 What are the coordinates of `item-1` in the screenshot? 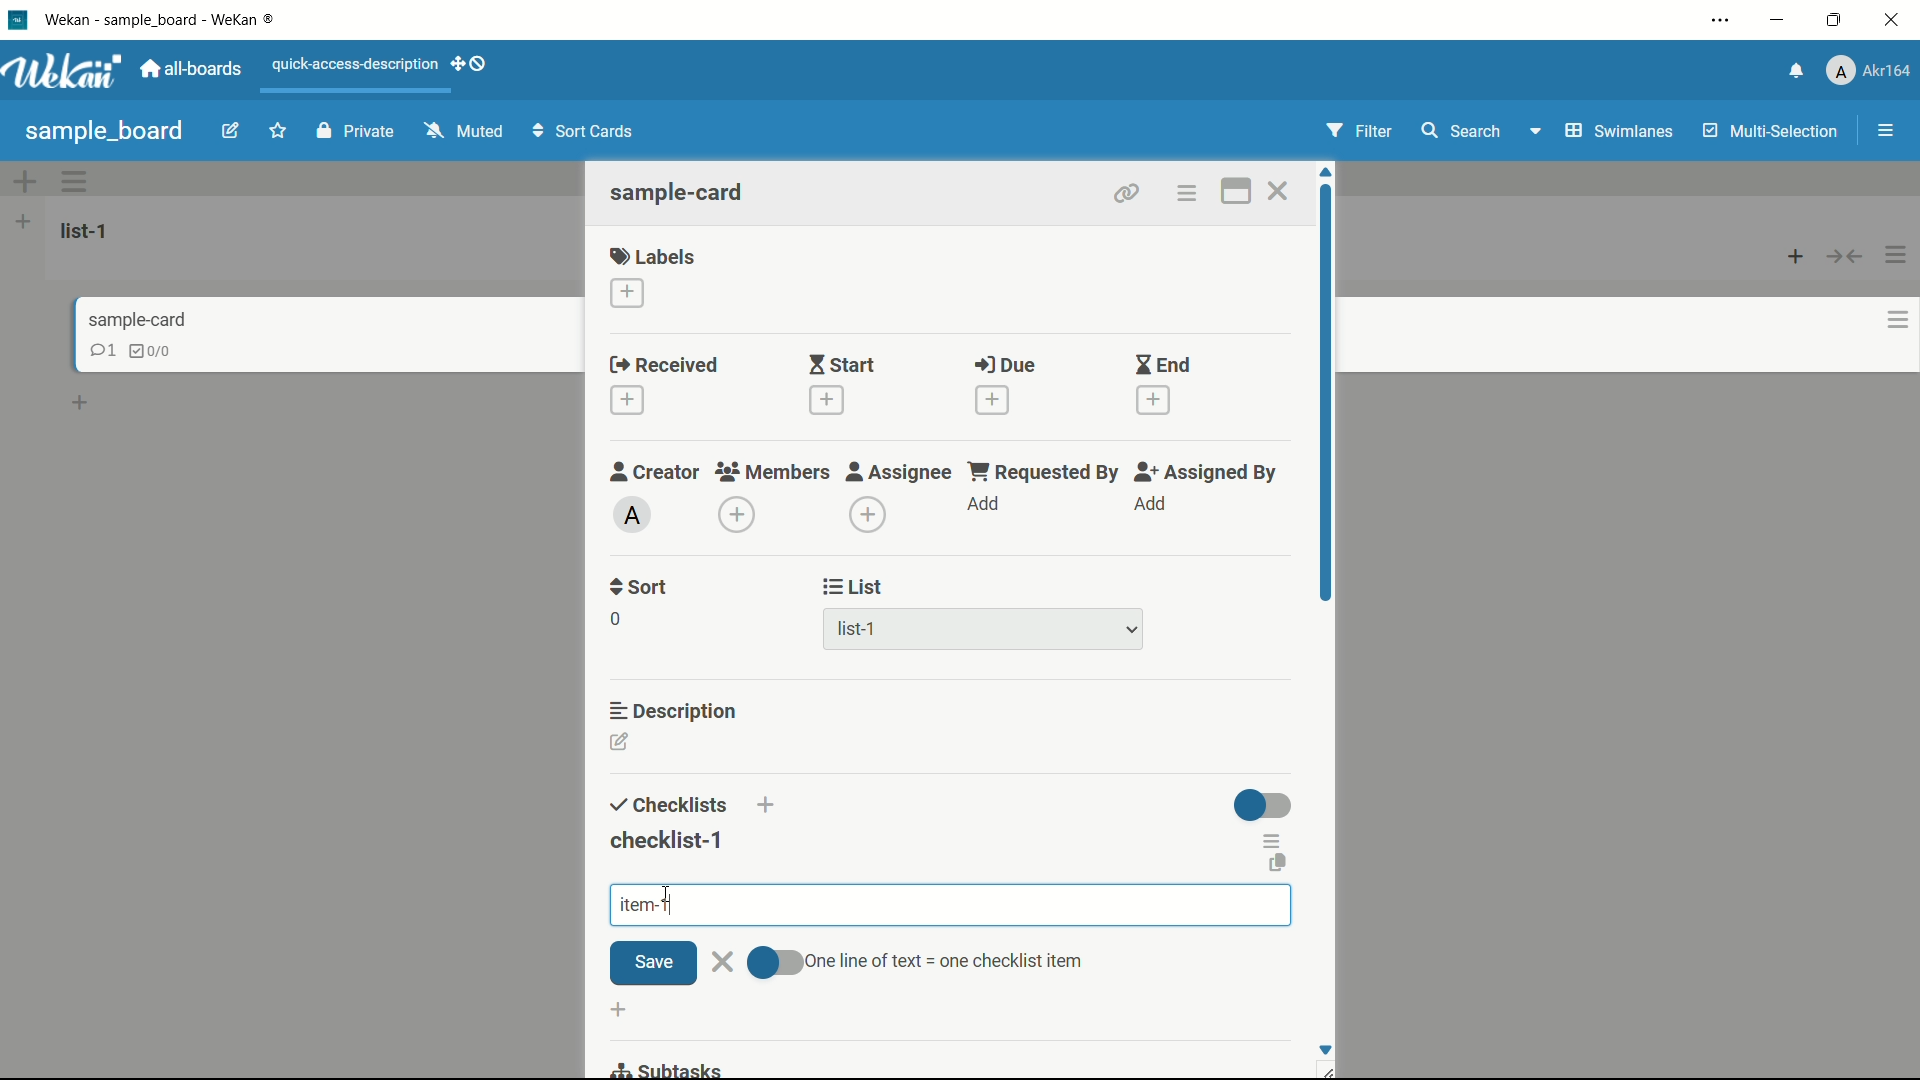 It's located at (748, 904).